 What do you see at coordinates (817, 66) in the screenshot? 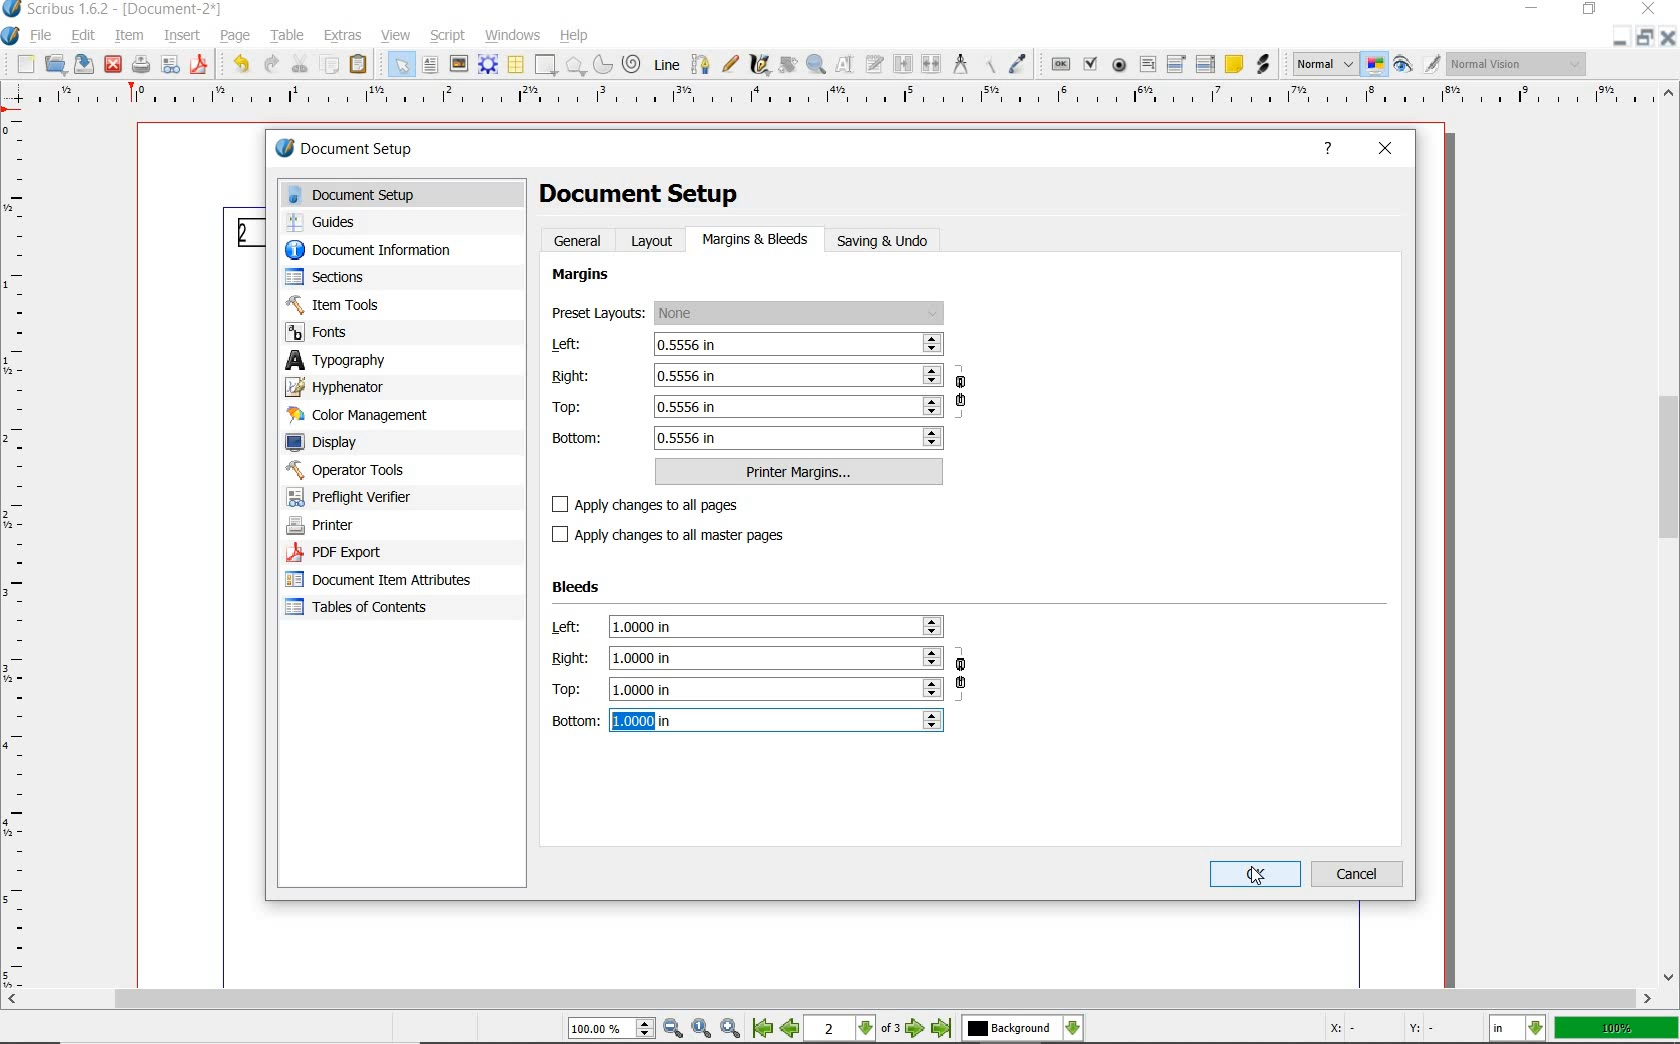
I see `zoom in or zoom out` at bounding box center [817, 66].